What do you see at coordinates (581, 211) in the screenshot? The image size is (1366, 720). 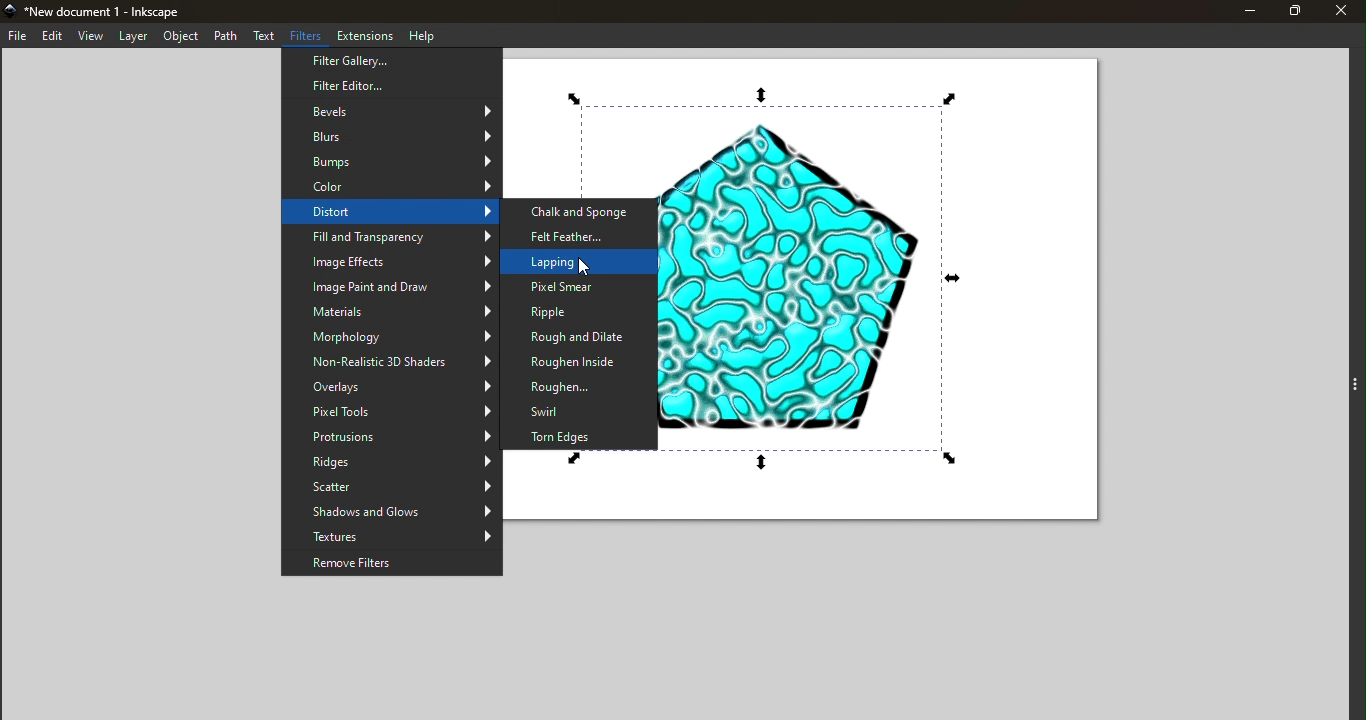 I see `Chalk and Sponge` at bounding box center [581, 211].